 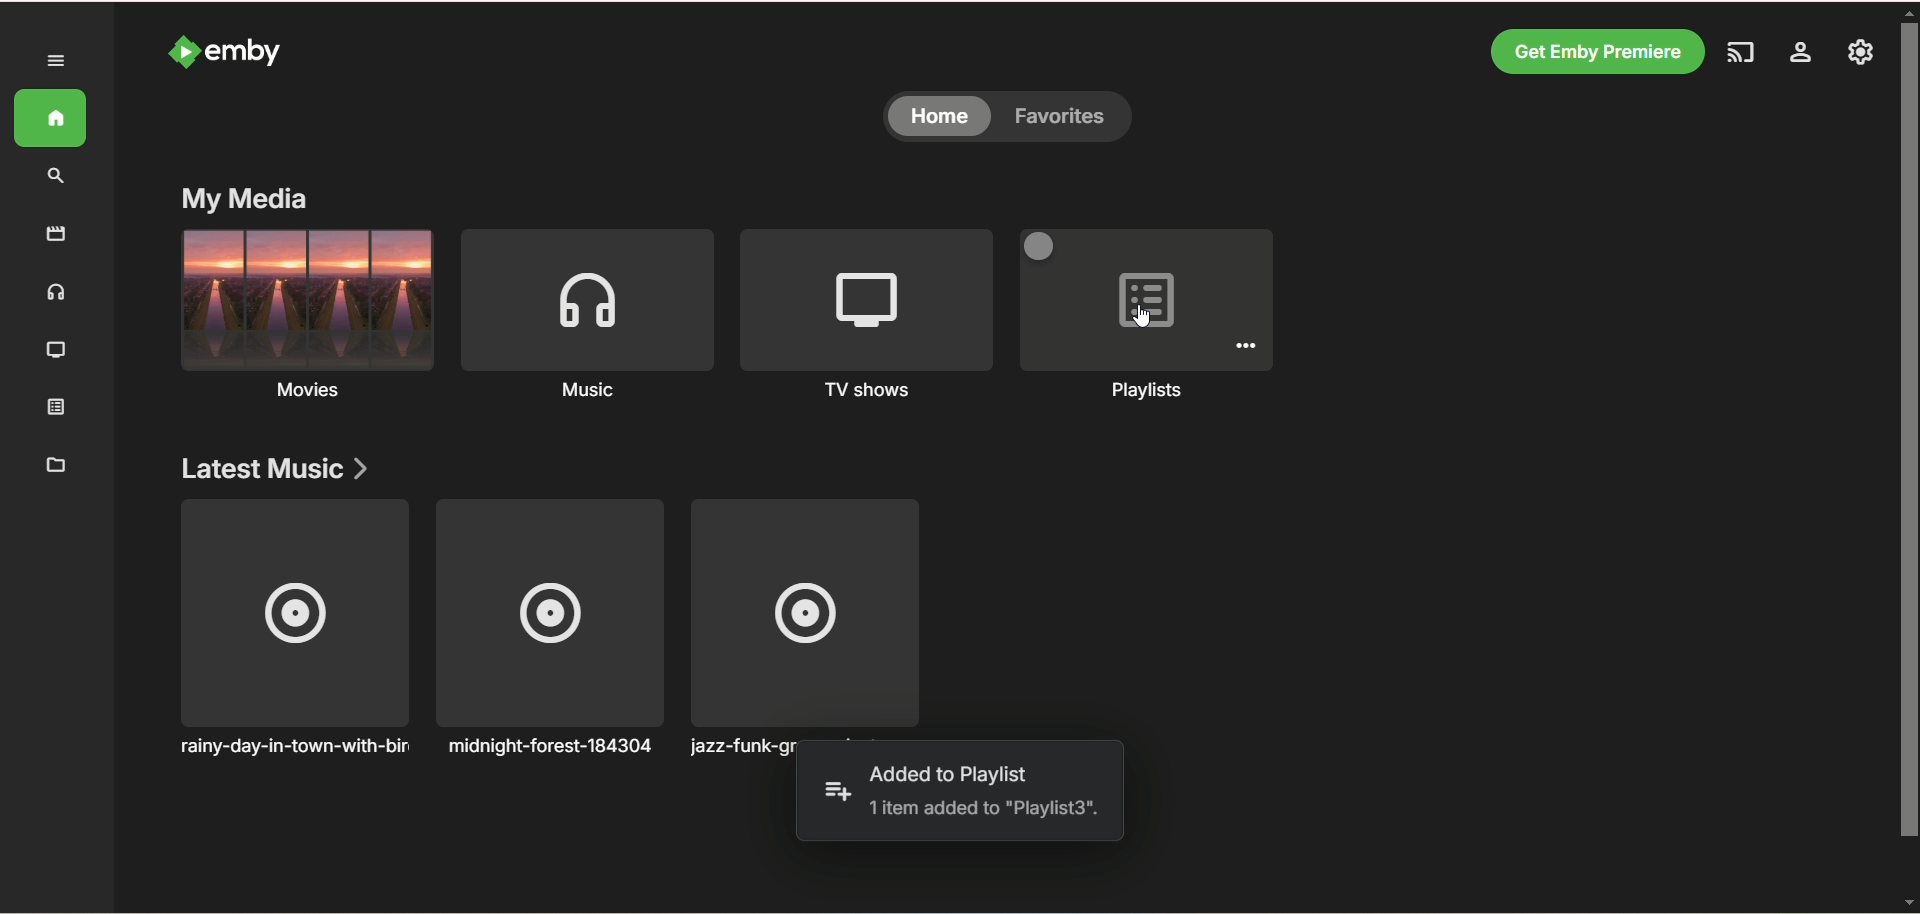 What do you see at coordinates (1738, 55) in the screenshot?
I see `play on another device` at bounding box center [1738, 55].